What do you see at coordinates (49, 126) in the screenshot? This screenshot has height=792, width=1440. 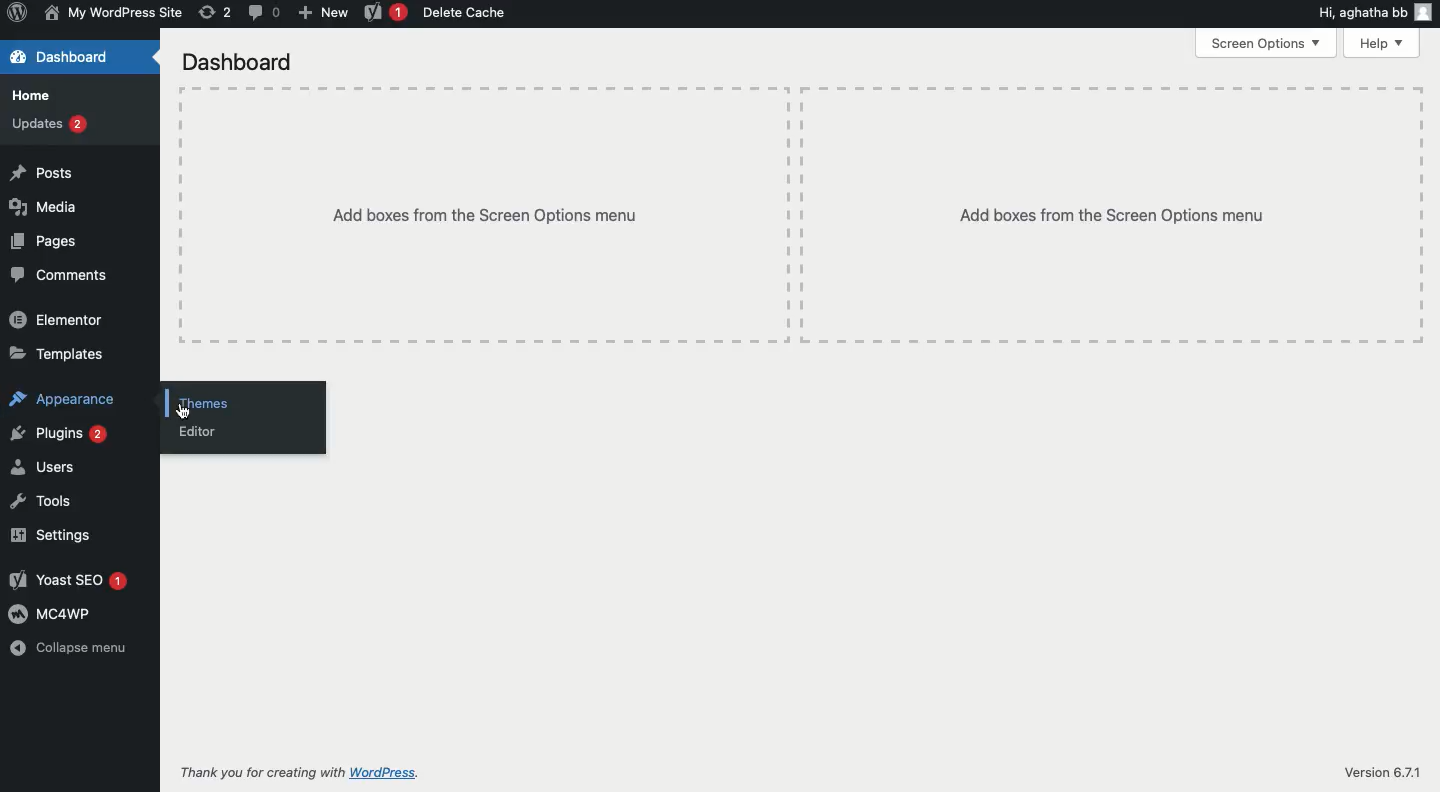 I see `Updates` at bounding box center [49, 126].